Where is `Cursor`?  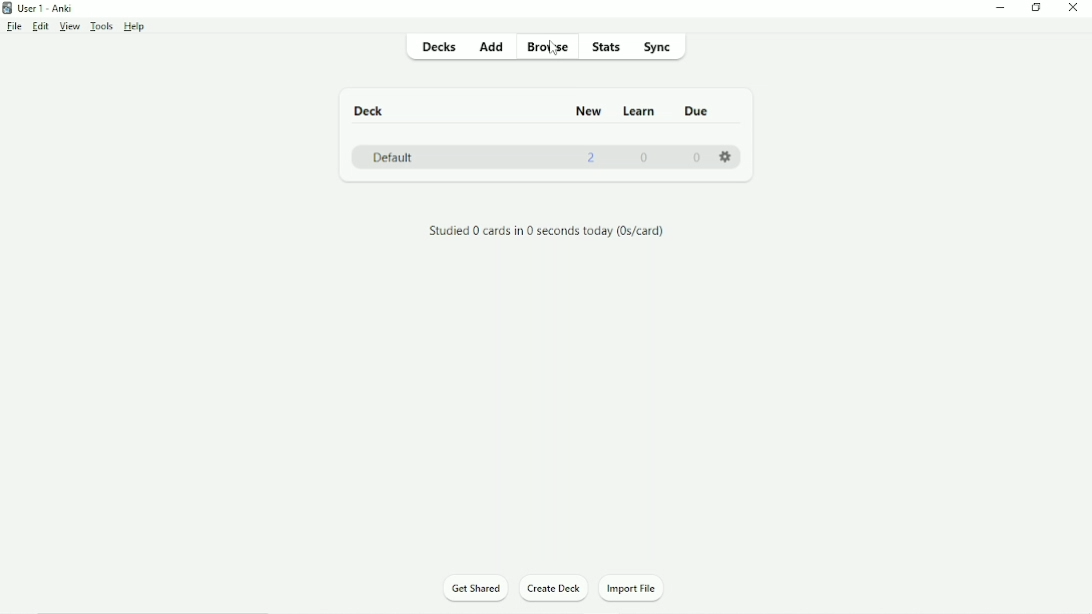
Cursor is located at coordinates (555, 52).